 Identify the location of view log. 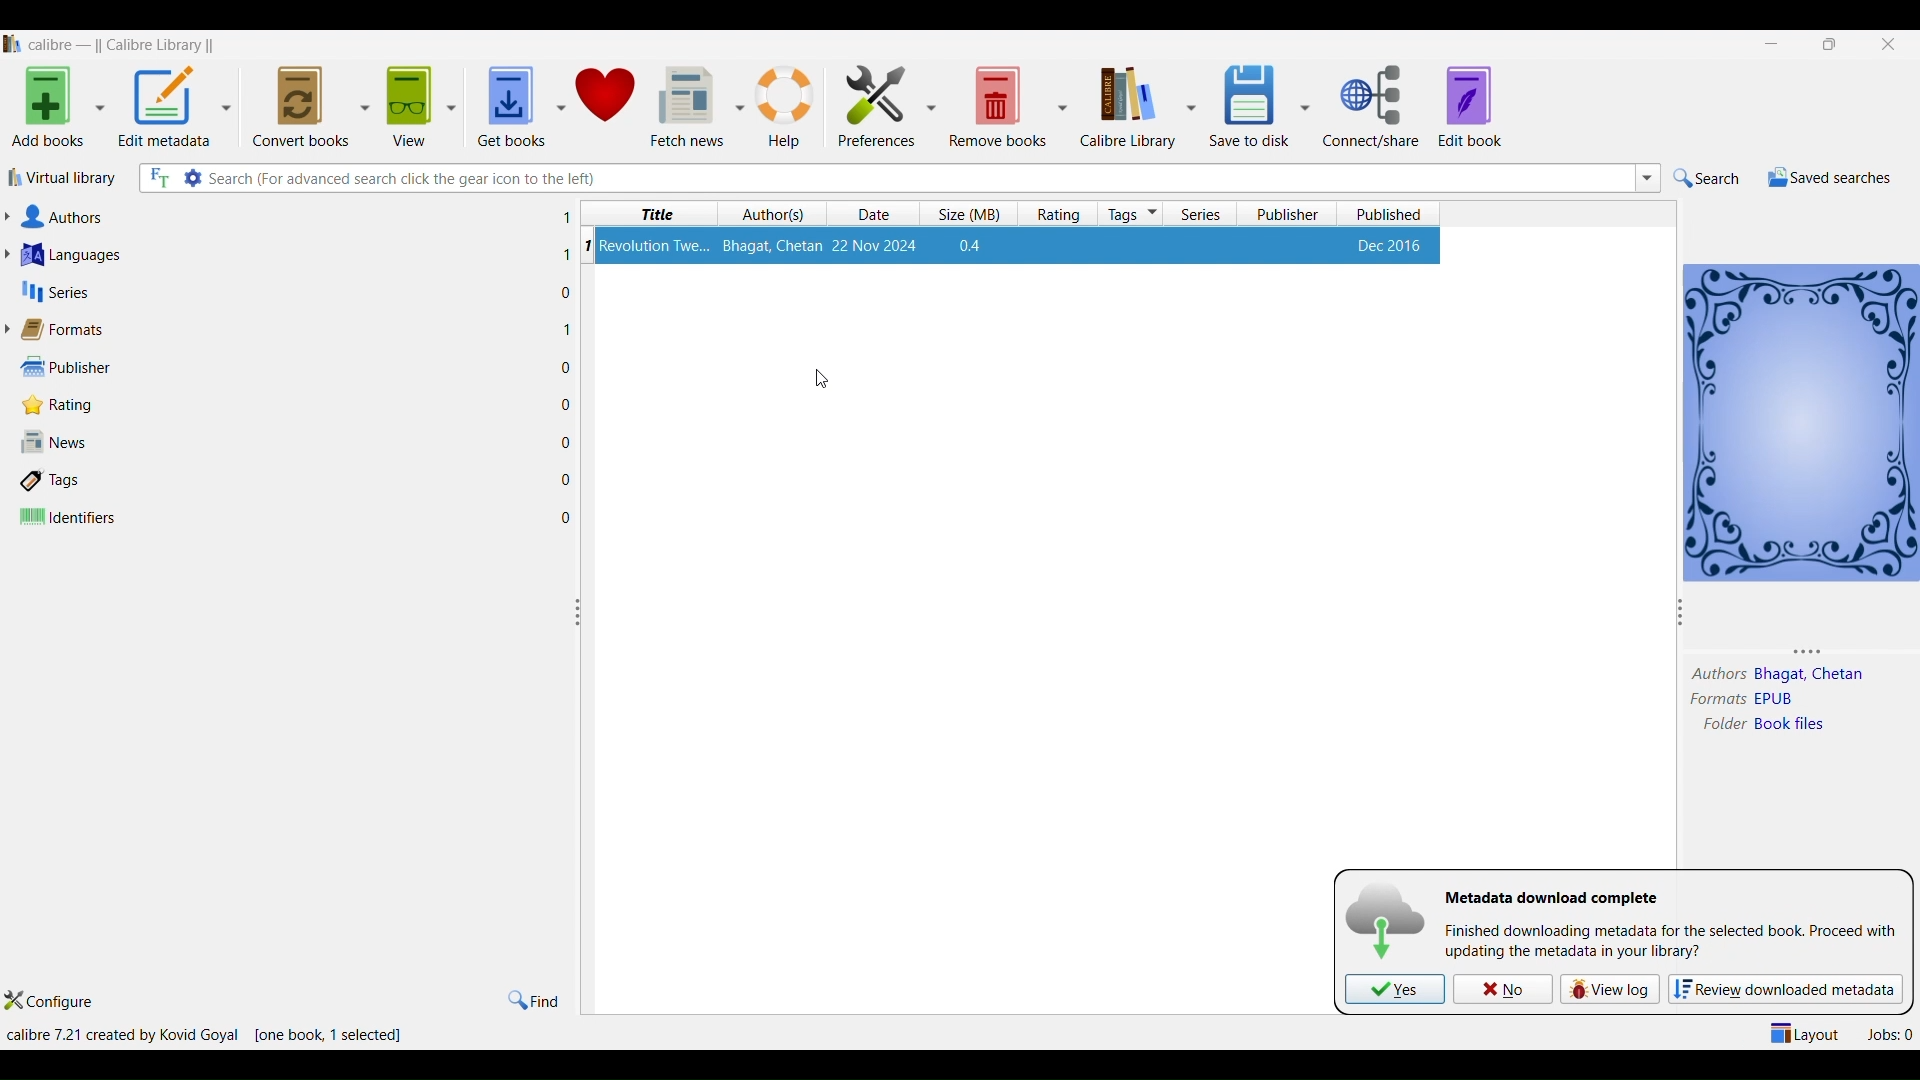
(1612, 989).